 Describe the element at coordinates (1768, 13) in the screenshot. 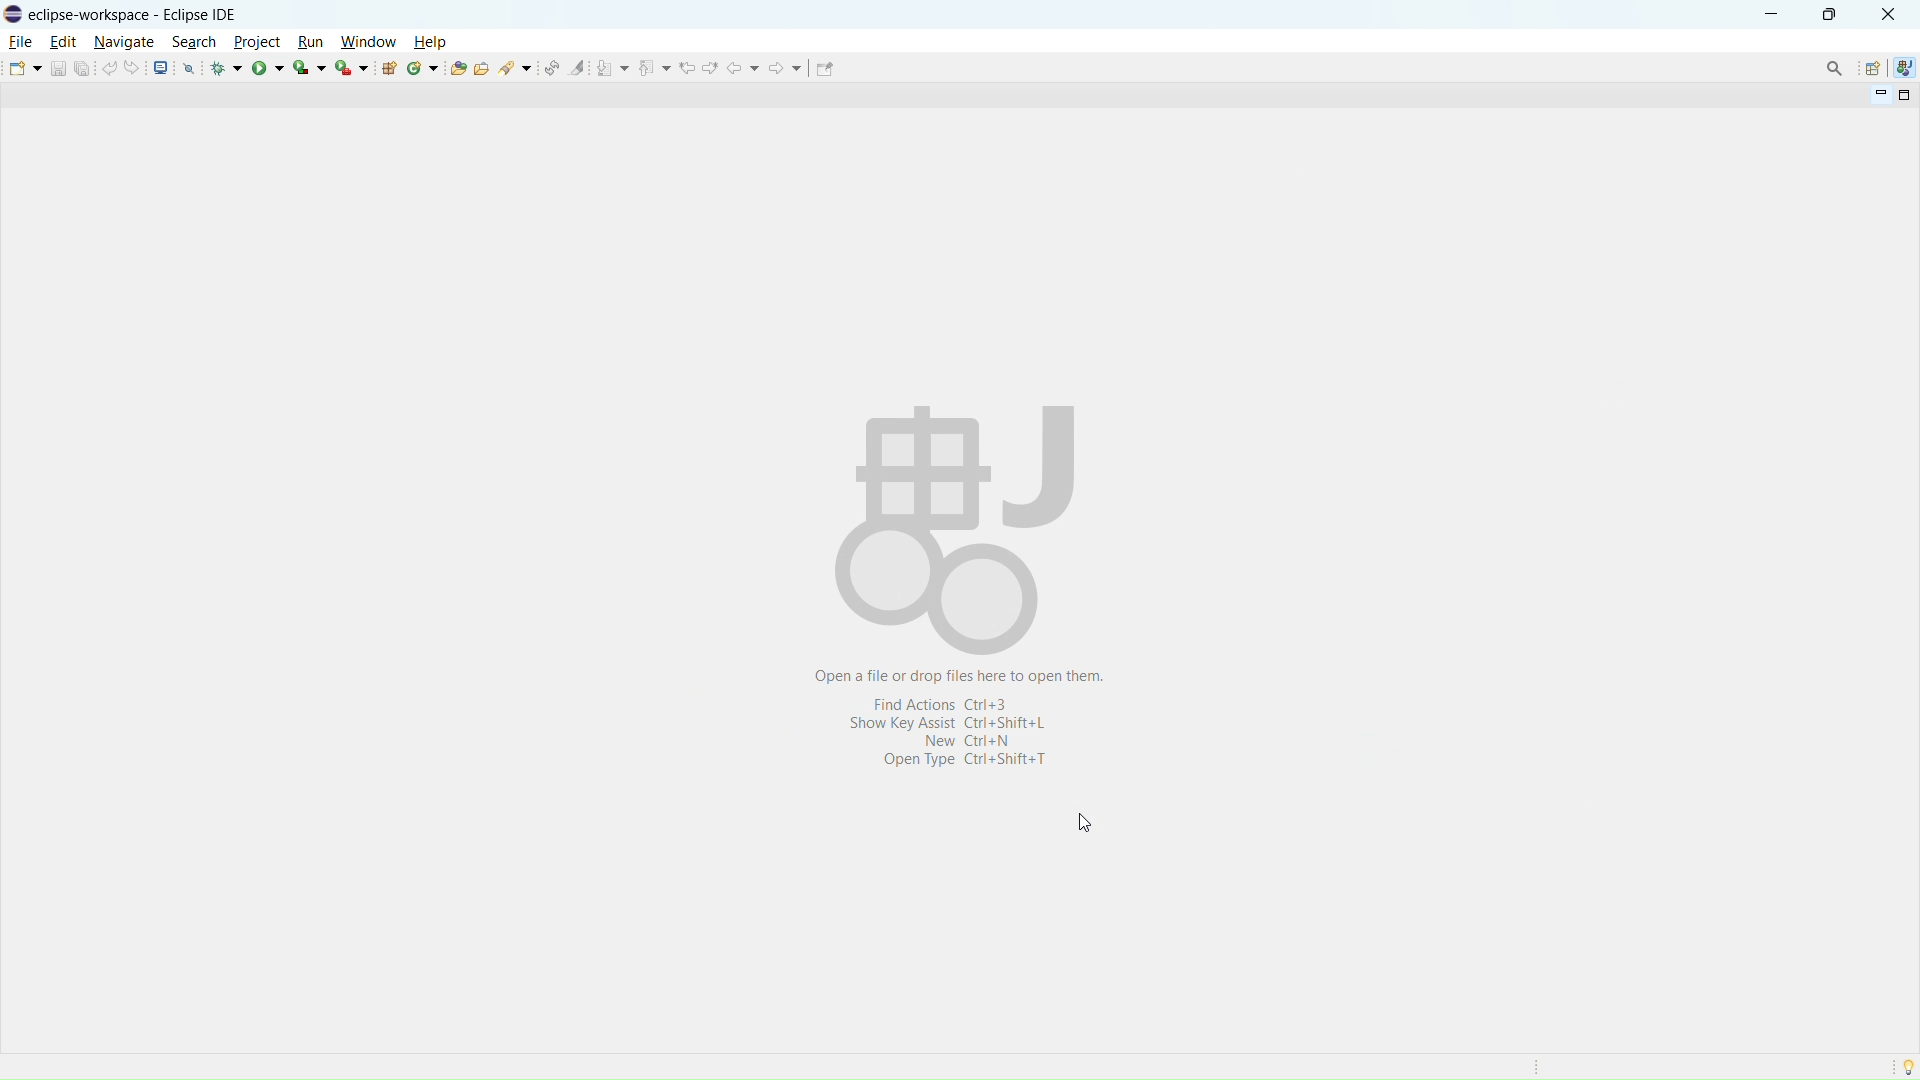

I see `minimize` at that location.